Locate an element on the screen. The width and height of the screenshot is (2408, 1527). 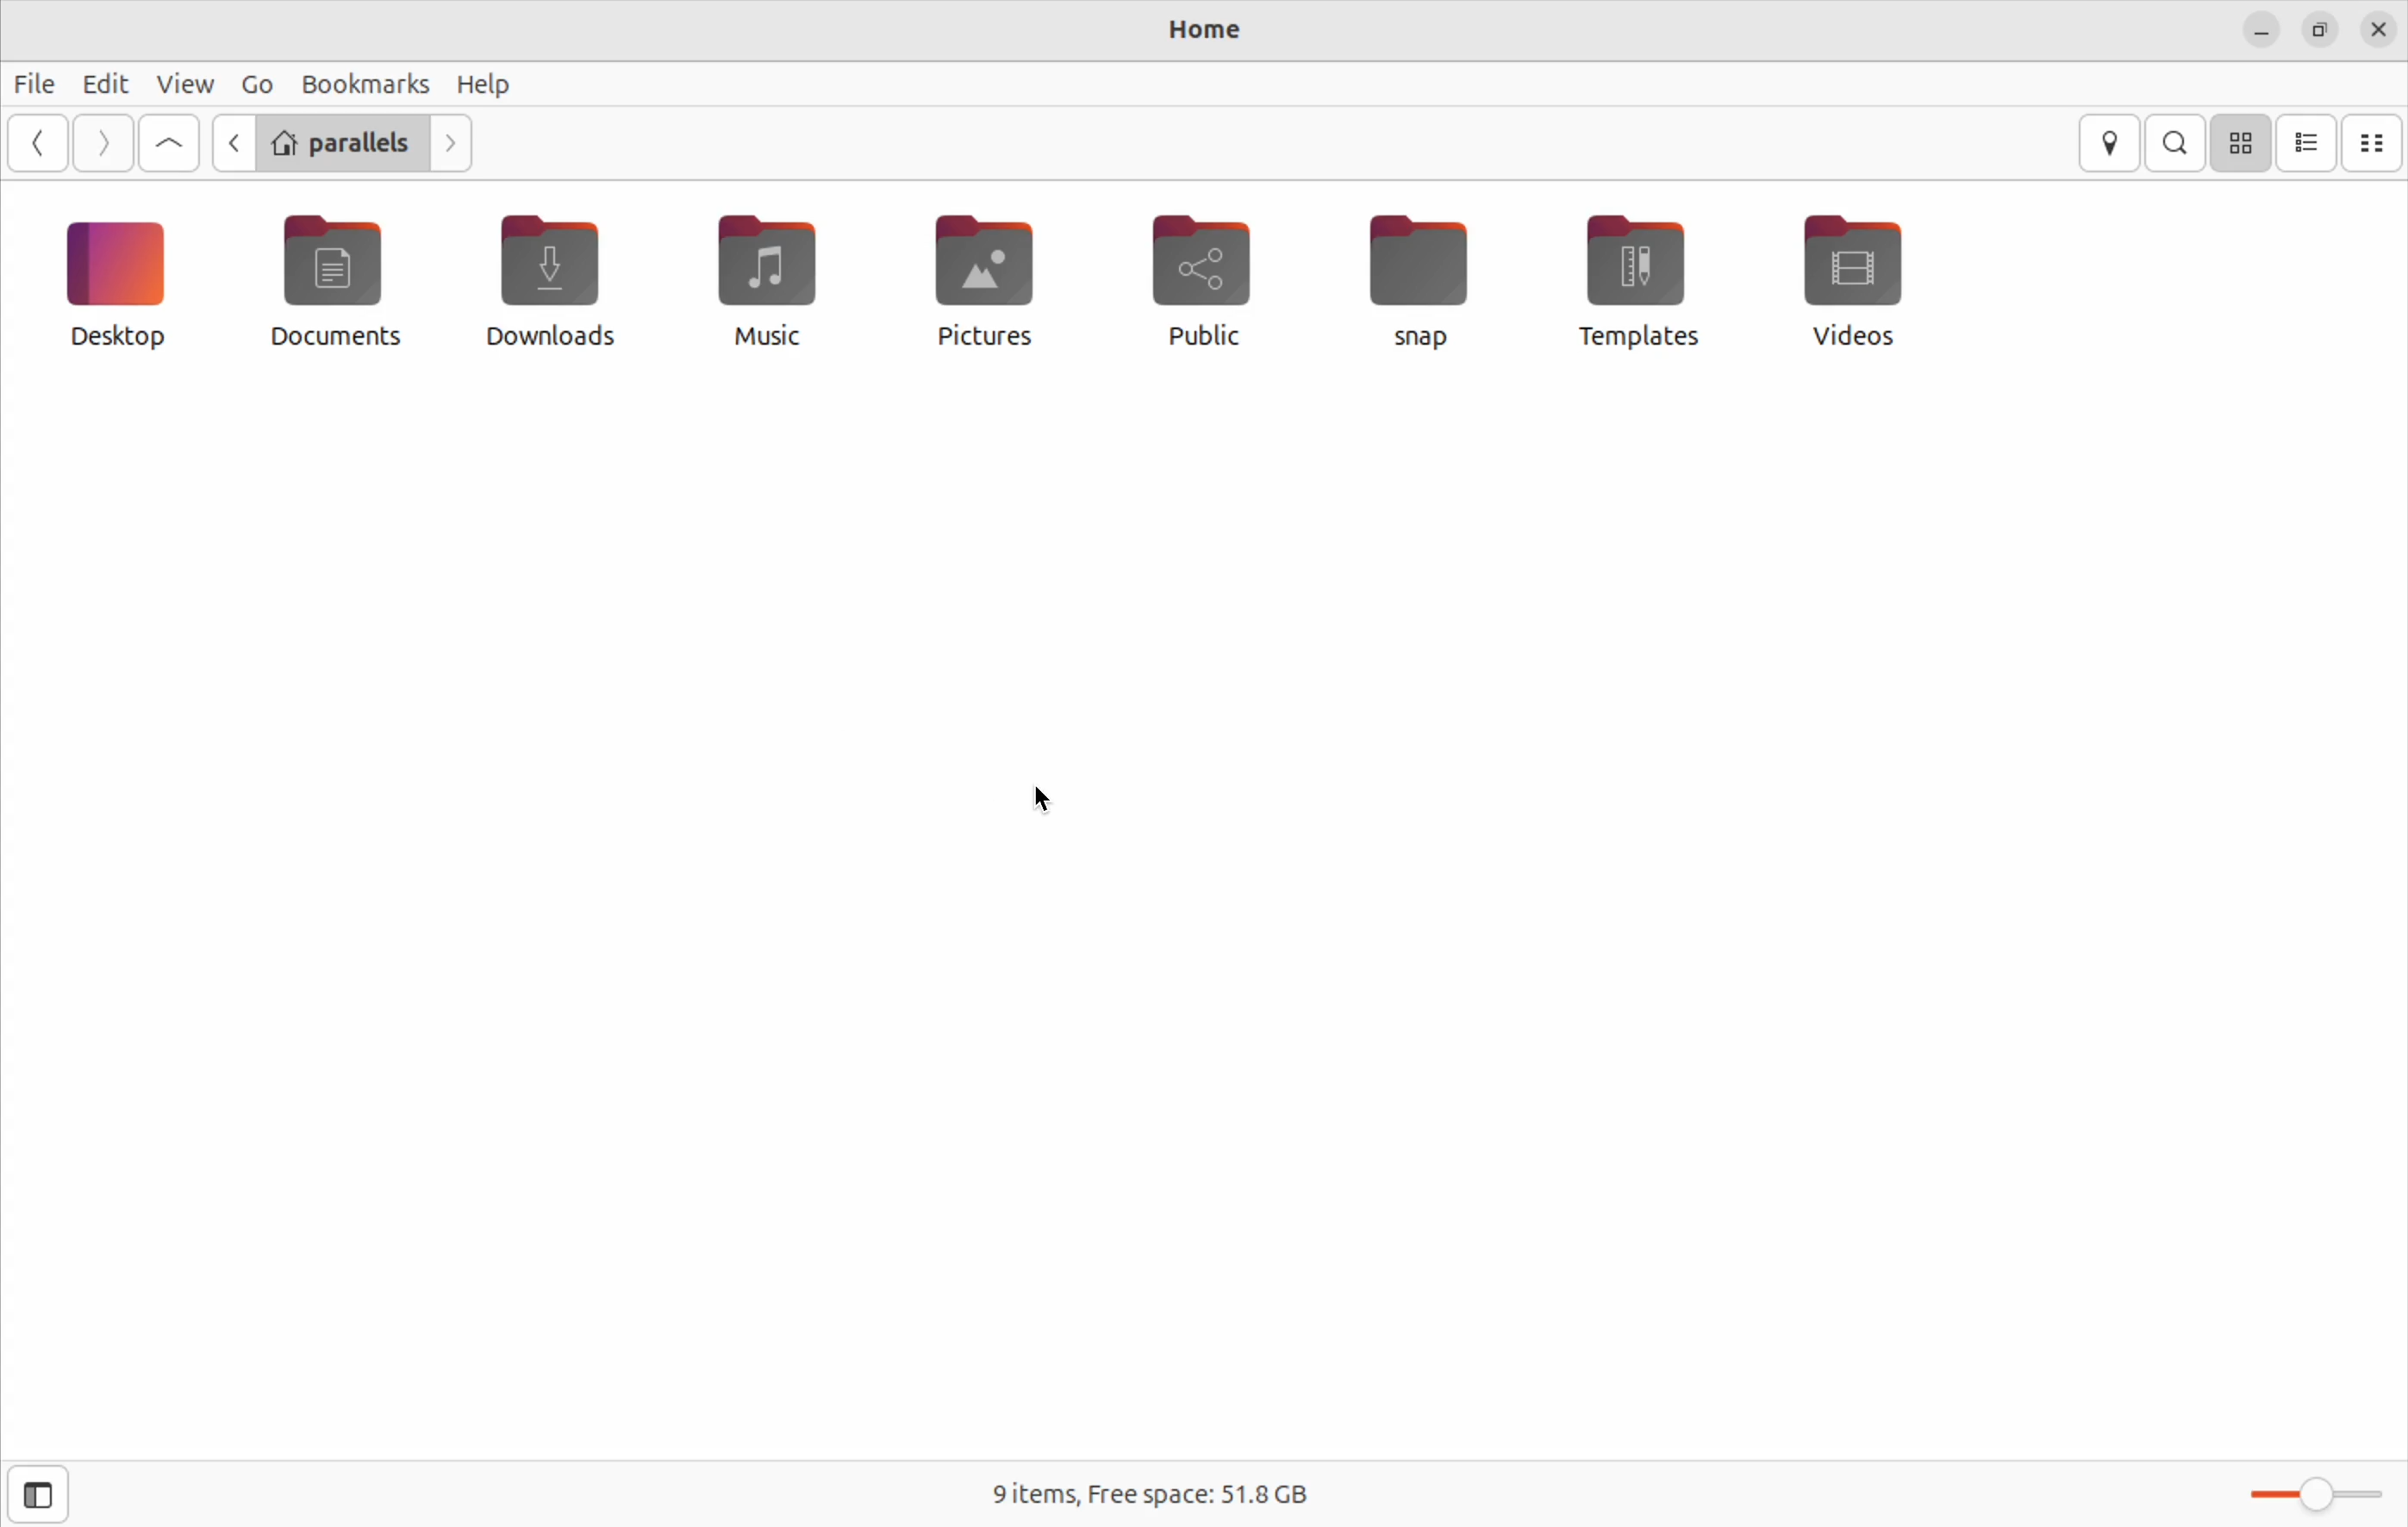
Go to first page is located at coordinates (171, 145).